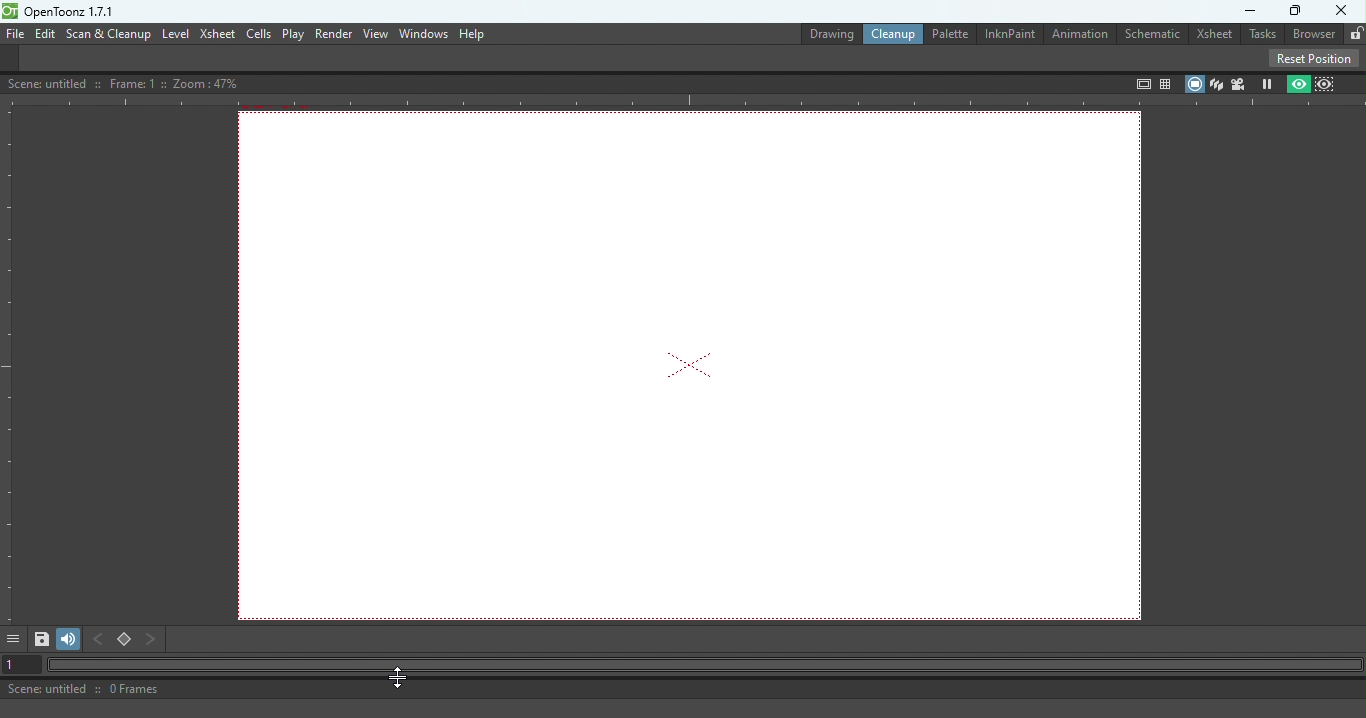 The image size is (1366, 718). Describe the element at coordinates (1328, 82) in the screenshot. I see `Sub-camera view` at that location.